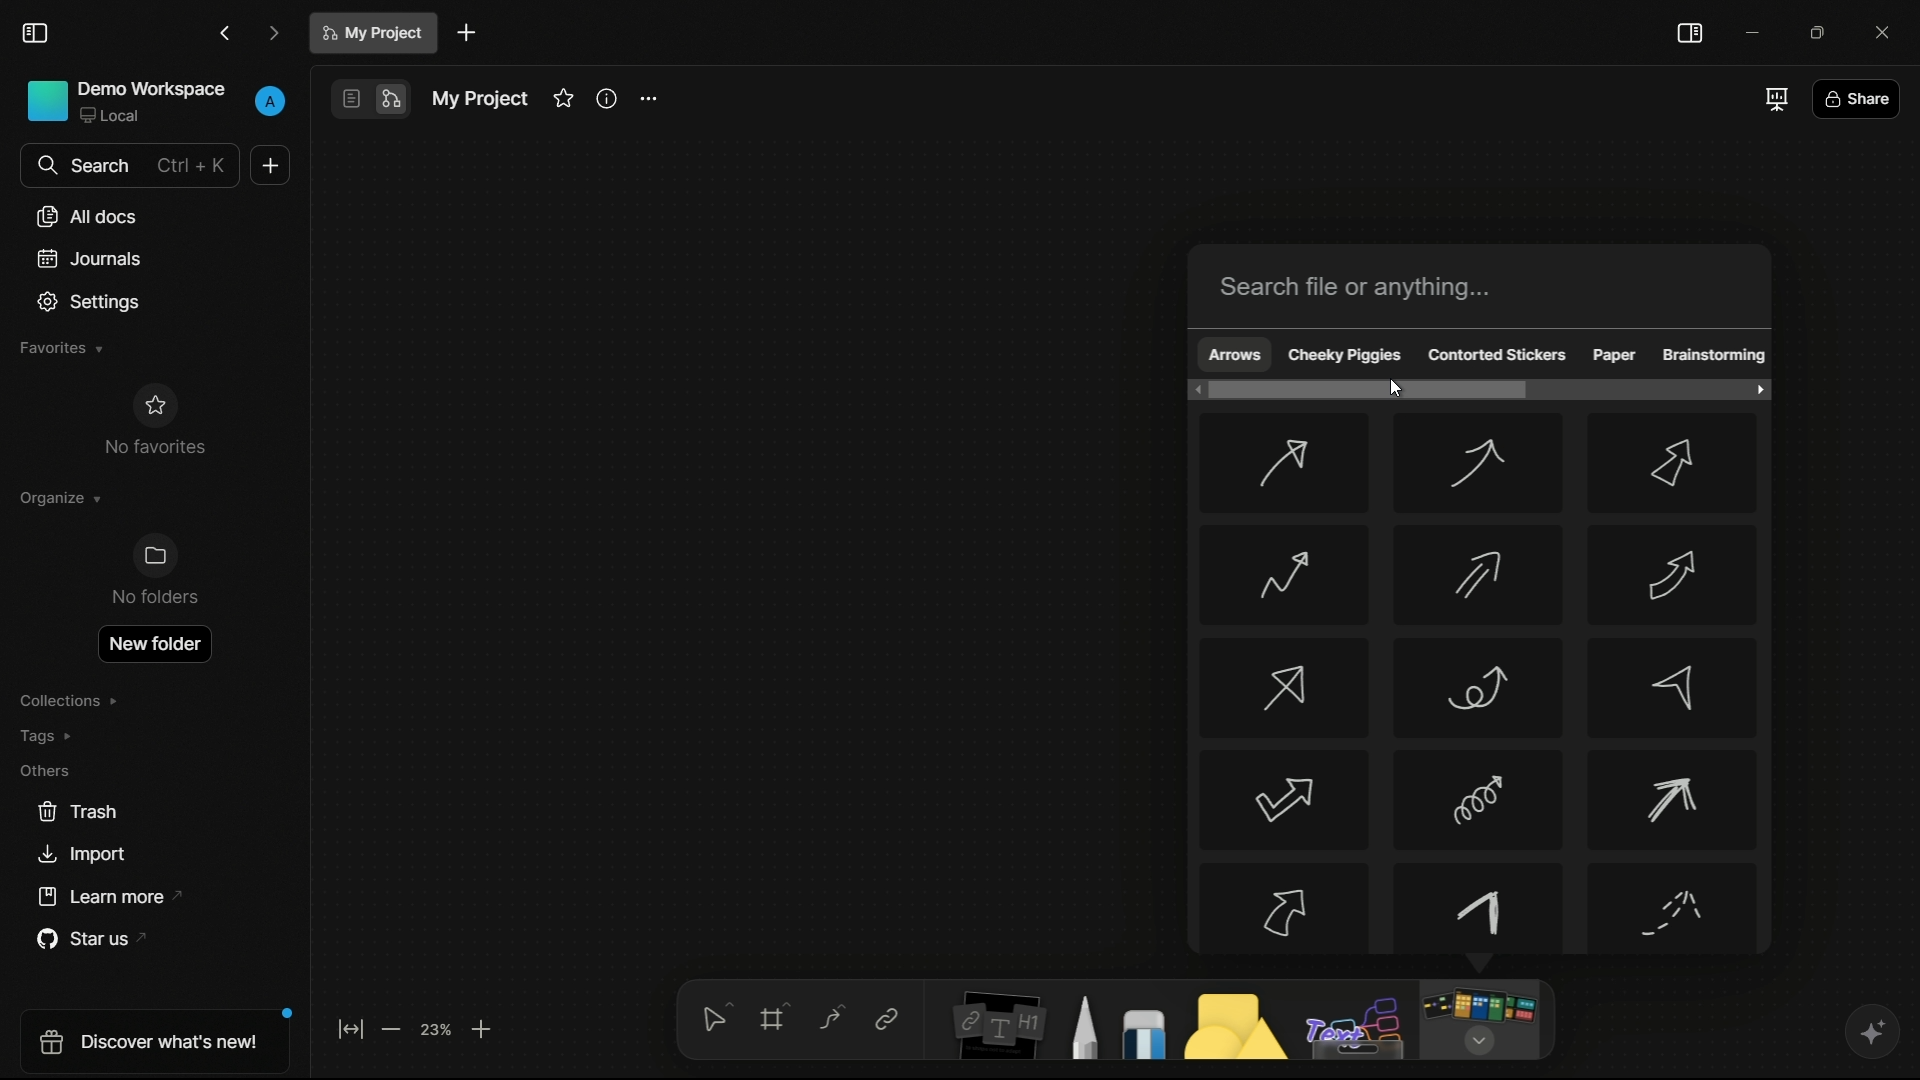  Describe the element at coordinates (1234, 354) in the screenshot. I see `arrows` at that location.